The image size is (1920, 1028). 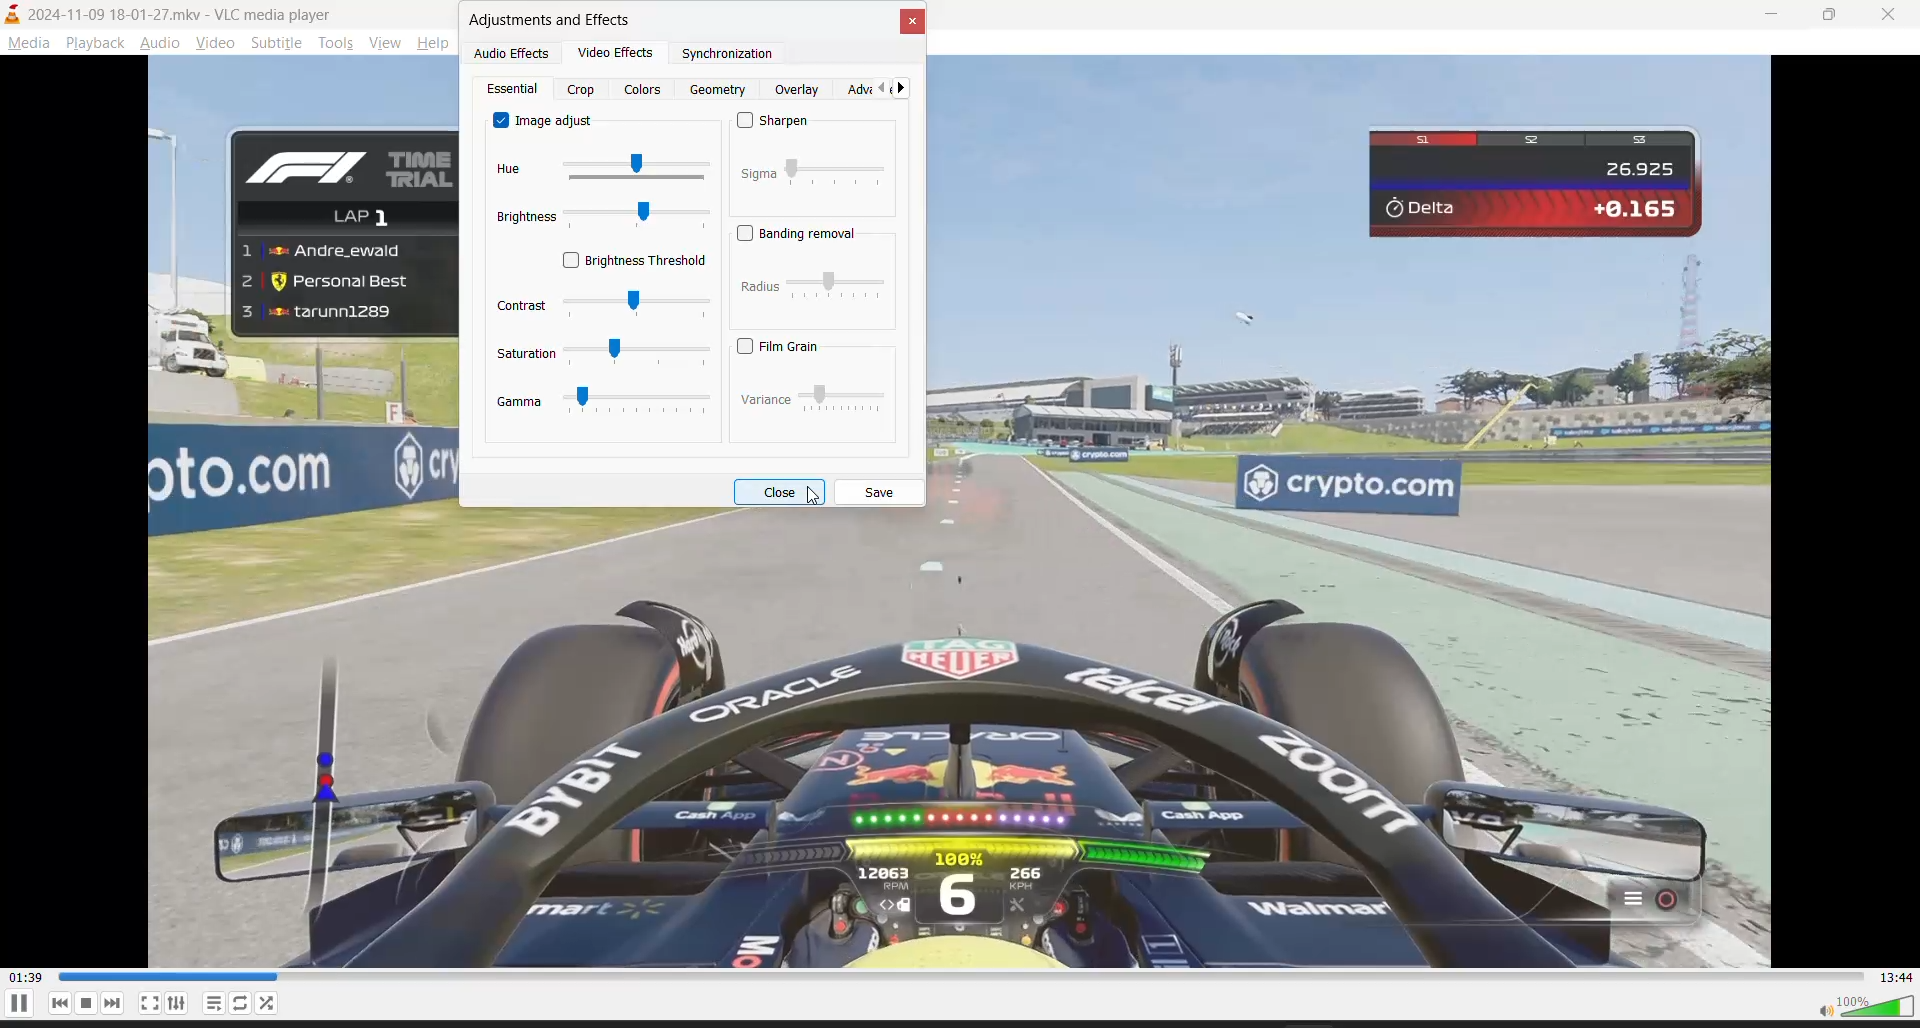 What do you see at coordinates (29, 43) in the screenshot?
I see `media` at bounding box center [29, 43].